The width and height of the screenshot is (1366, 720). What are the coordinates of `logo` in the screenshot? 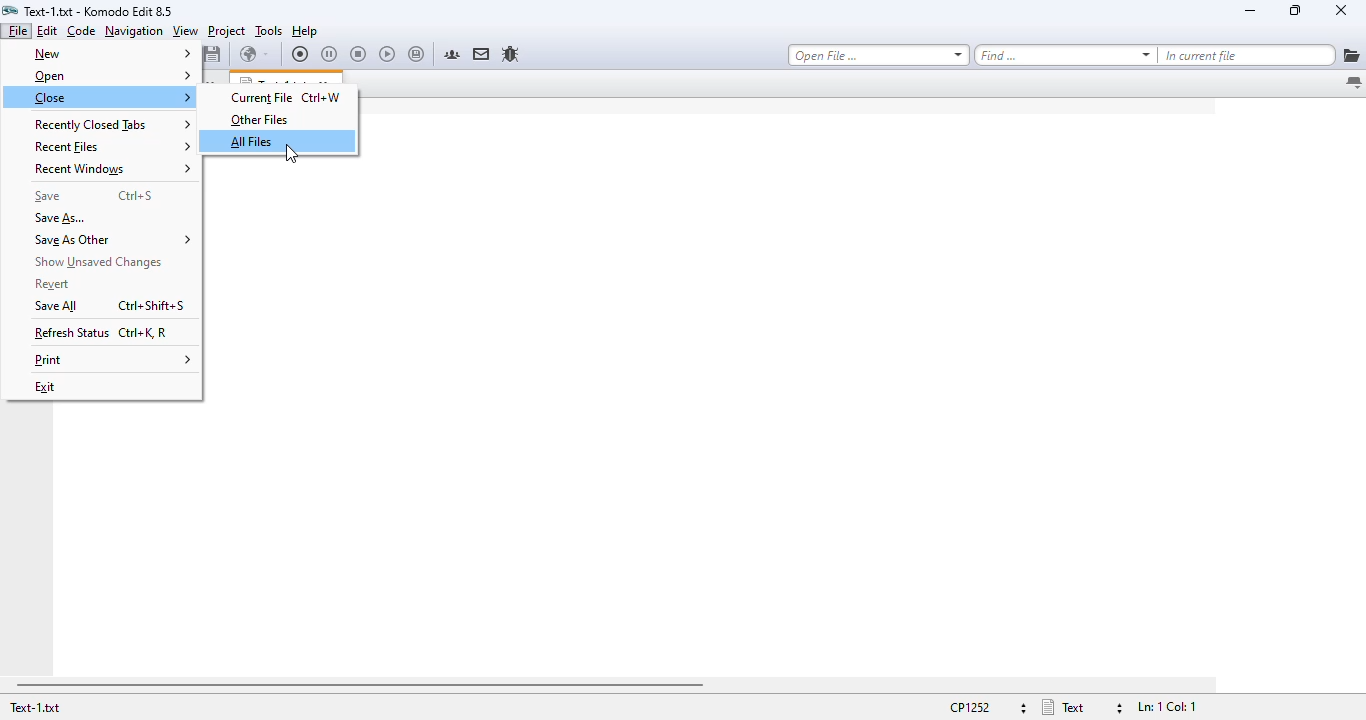 It's located at (10, 10).